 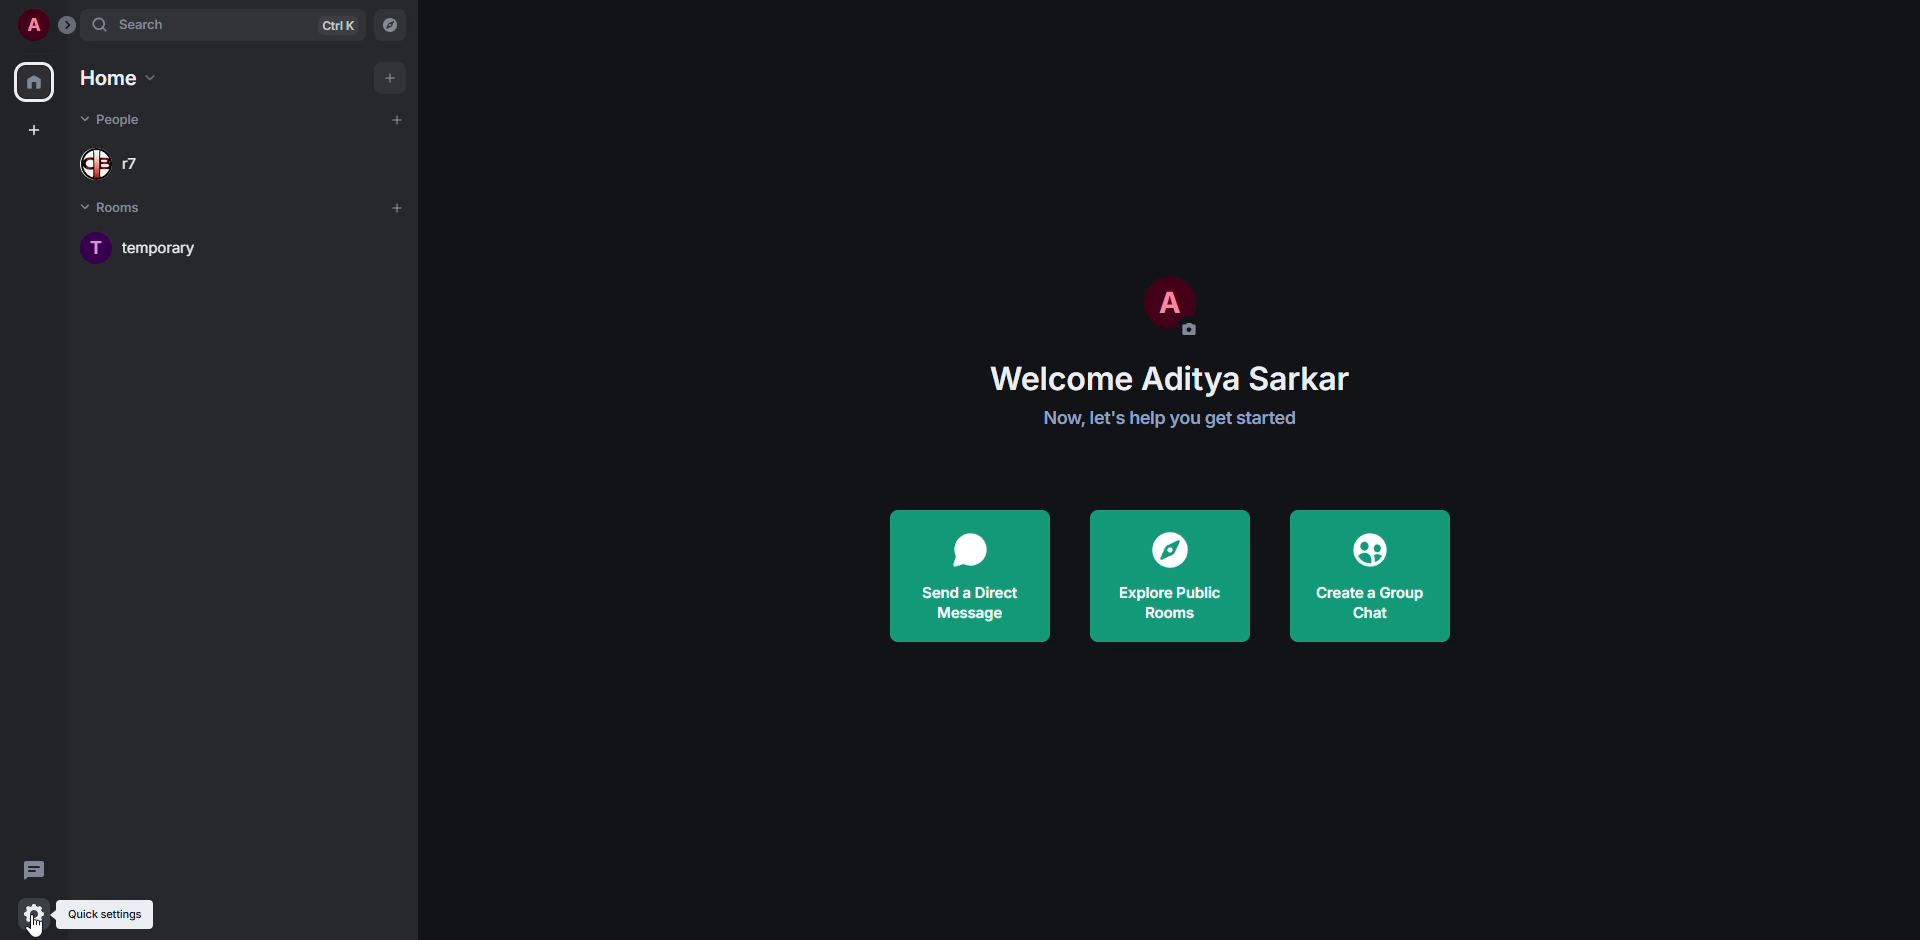 I want to click on home, so click(x=36, y=82).